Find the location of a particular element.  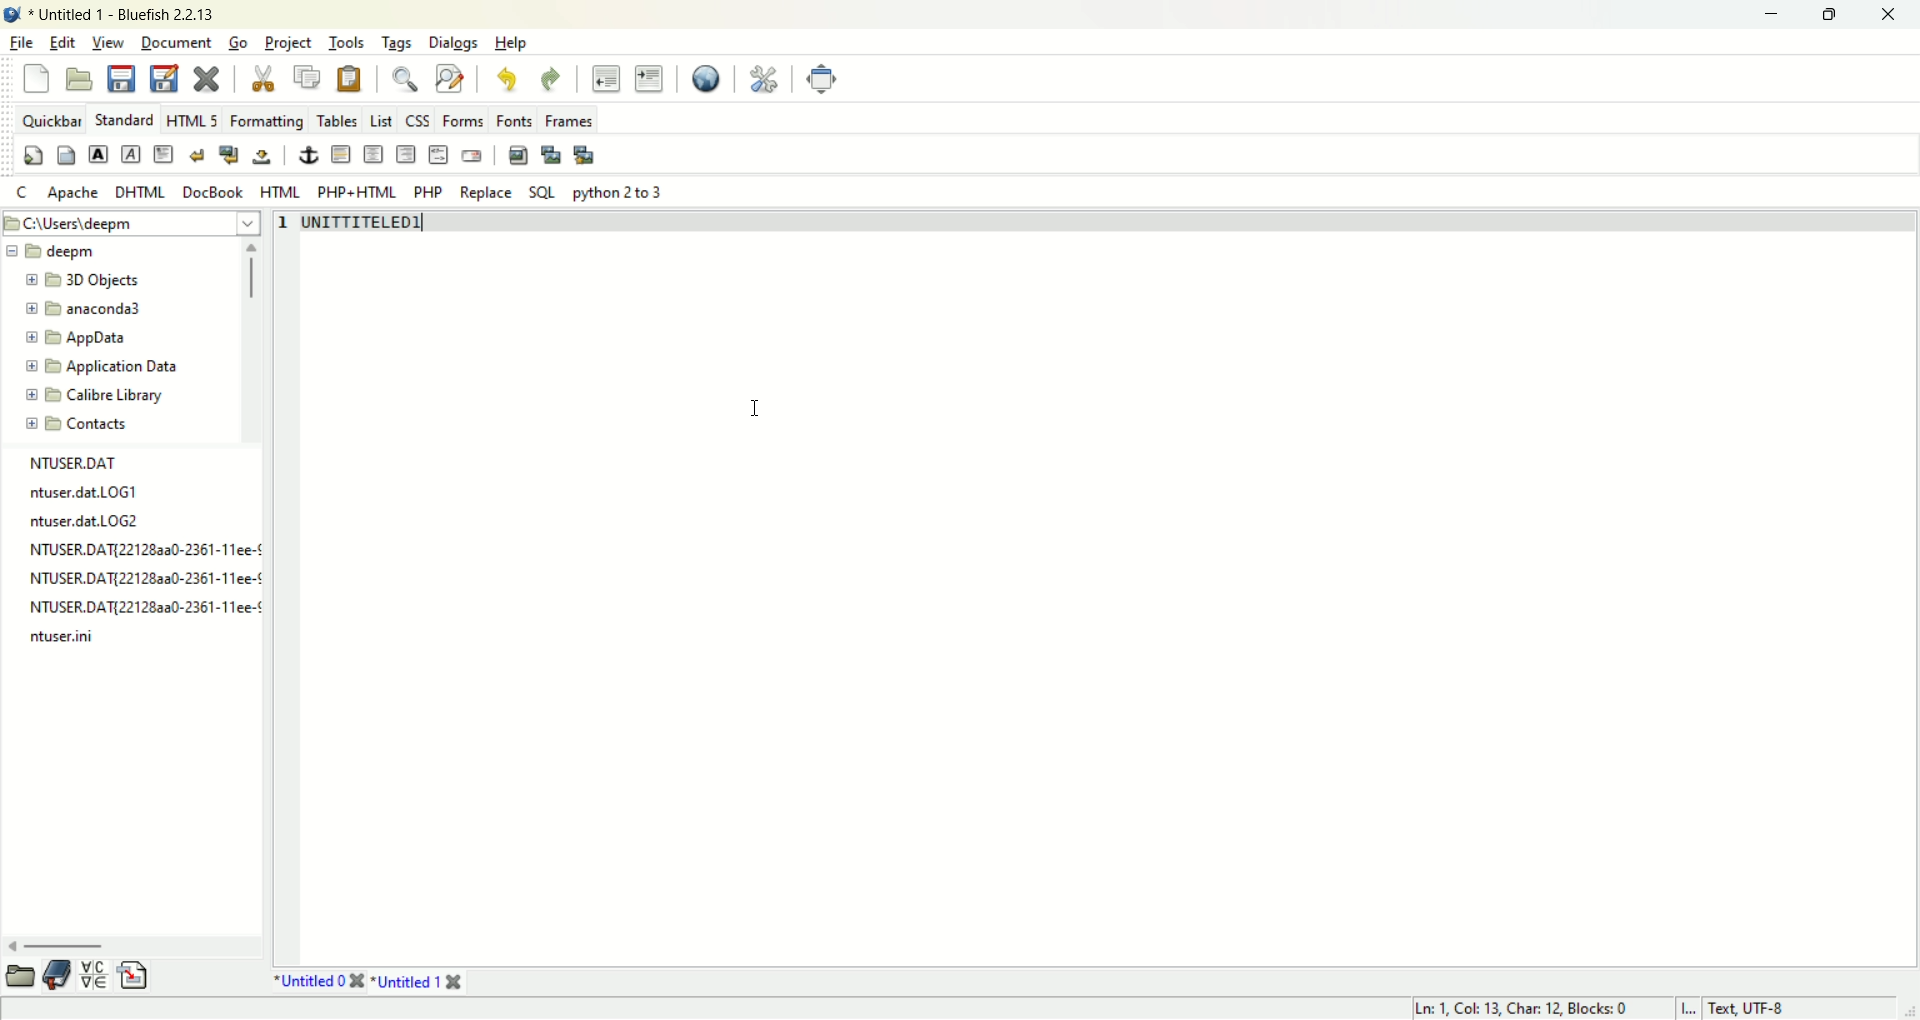

save as is located at coordinates (164, 78).